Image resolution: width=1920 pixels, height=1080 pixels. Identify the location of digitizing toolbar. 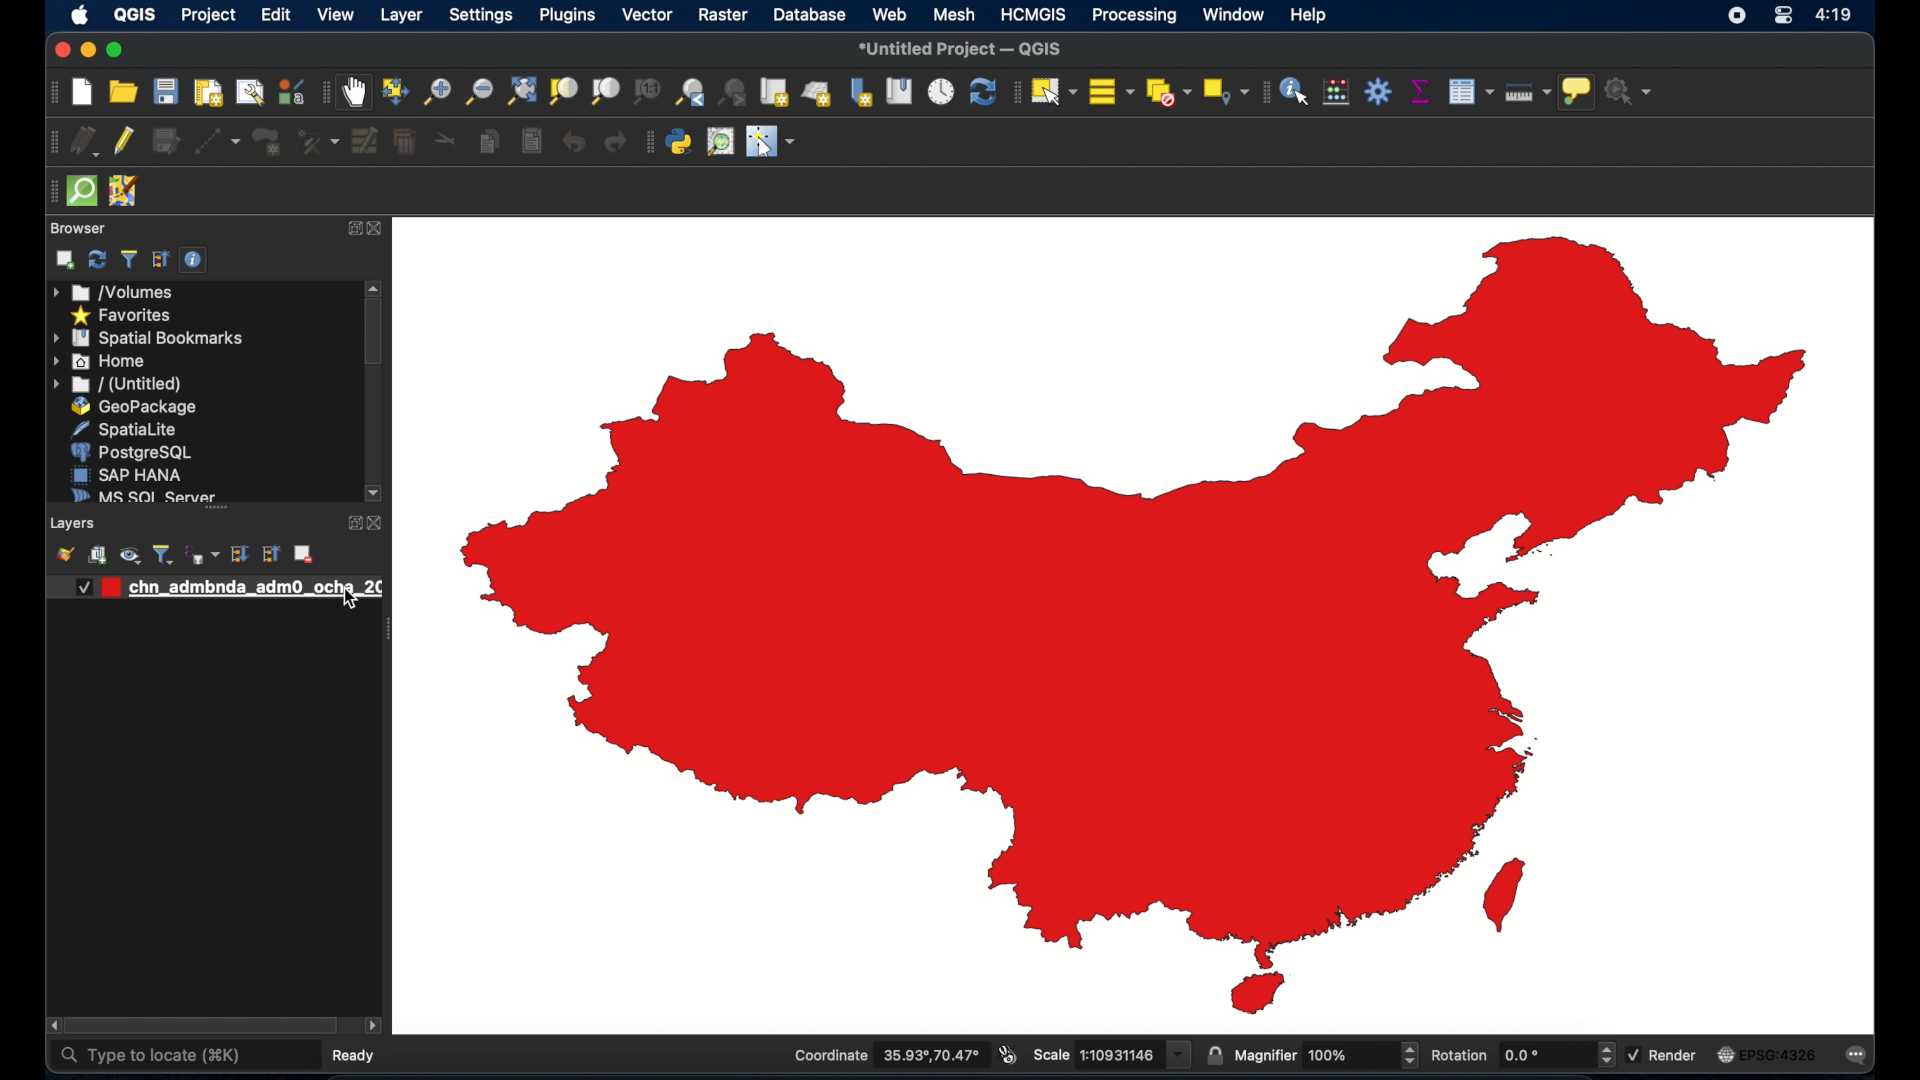
(50, 144).